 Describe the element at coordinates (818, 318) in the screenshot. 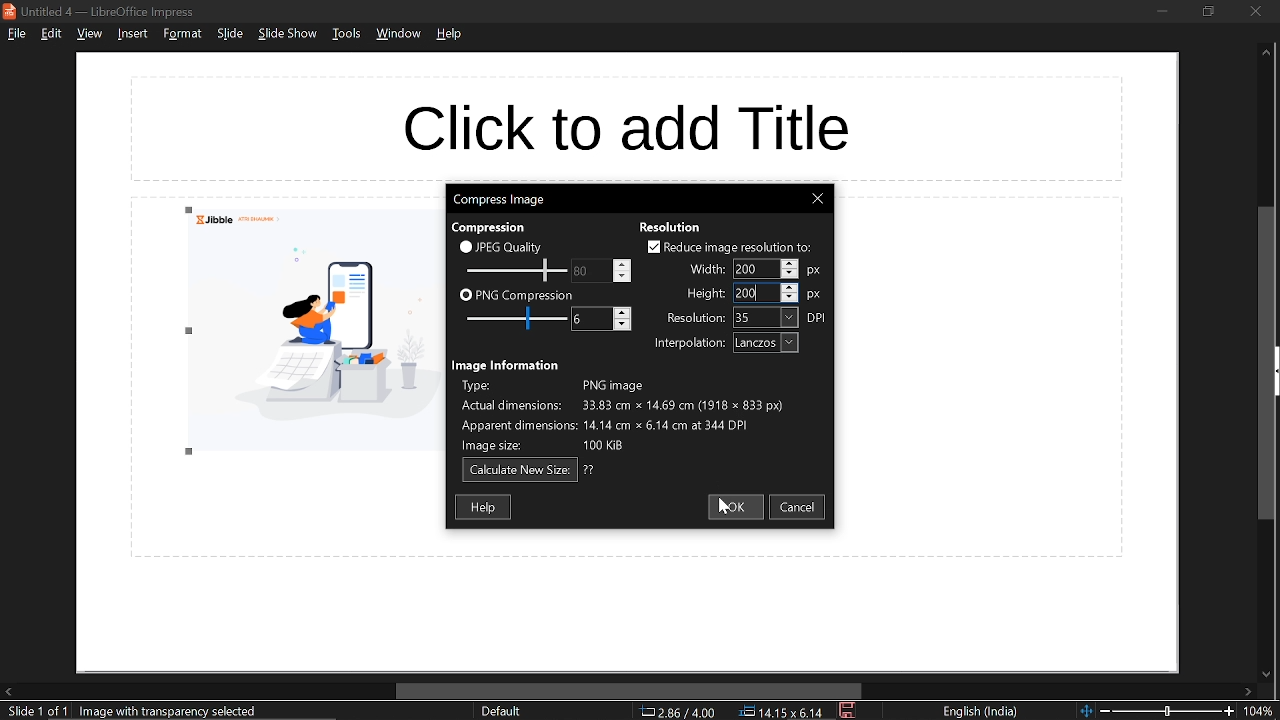

I see `resolution unit: DPI` at that location.